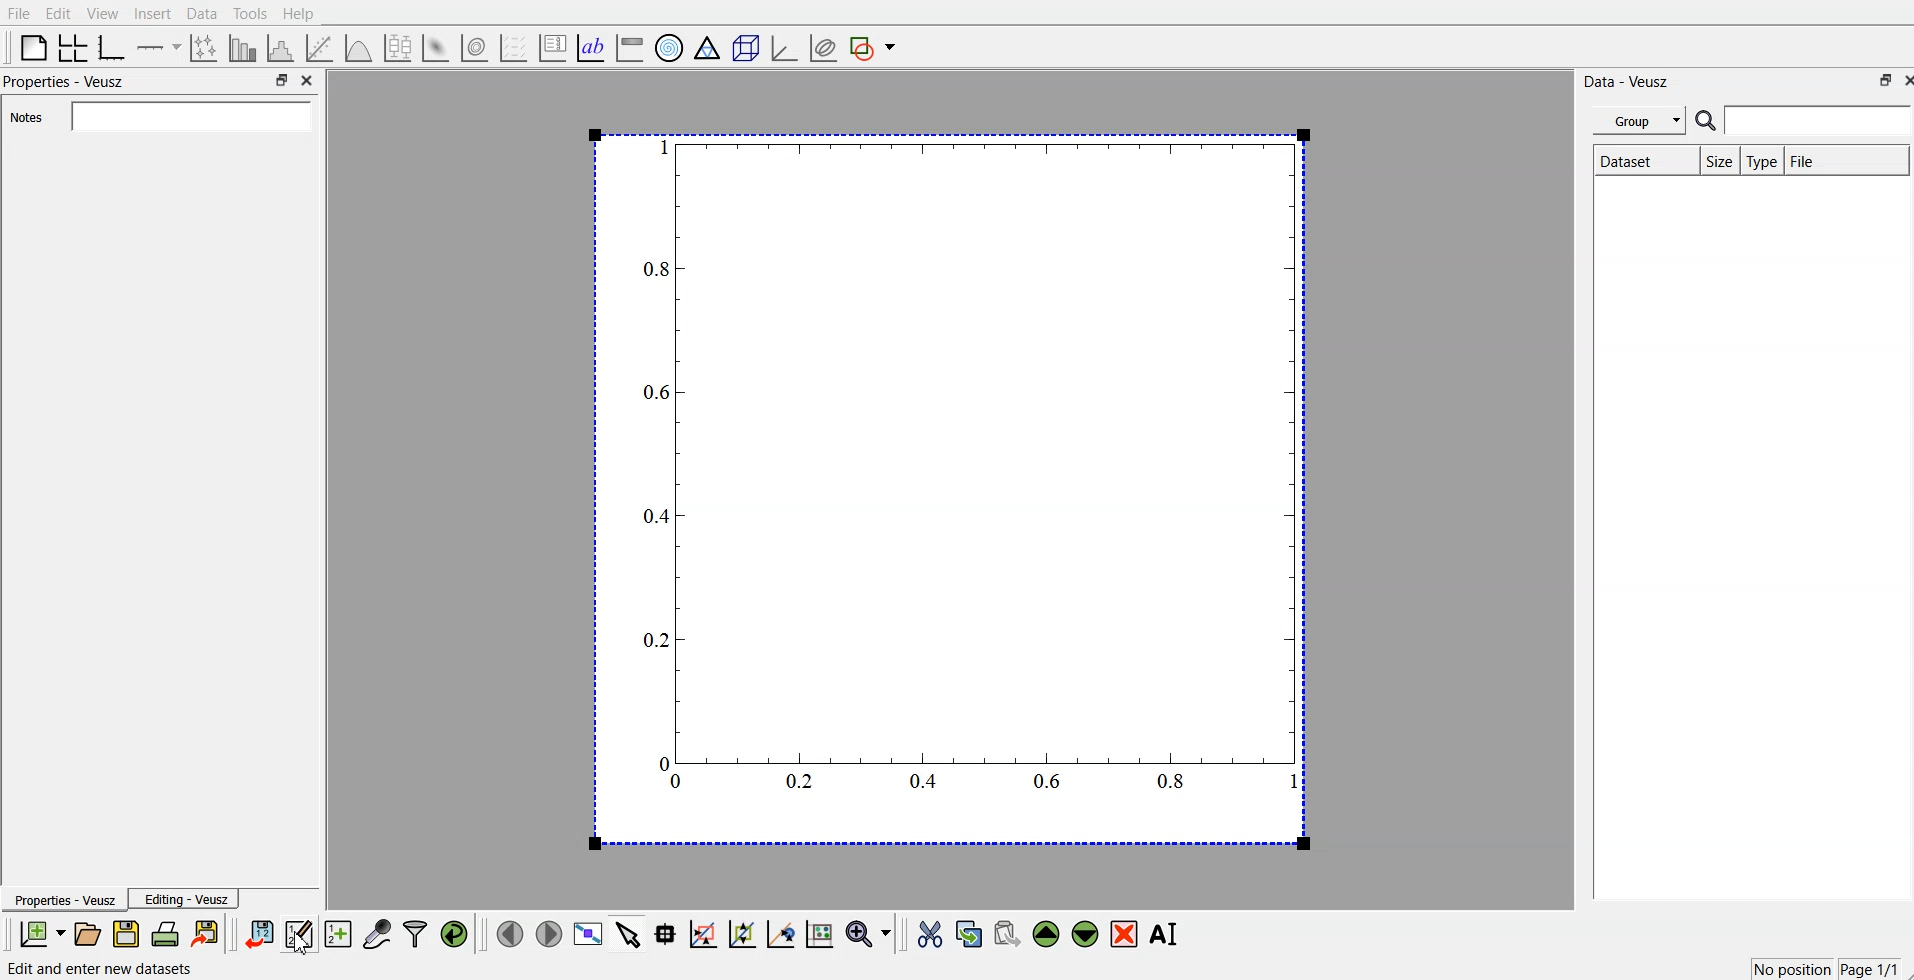  Describe the element at coordinates (74, 46) in the screenshot. I see `arrange the graph` at that location.